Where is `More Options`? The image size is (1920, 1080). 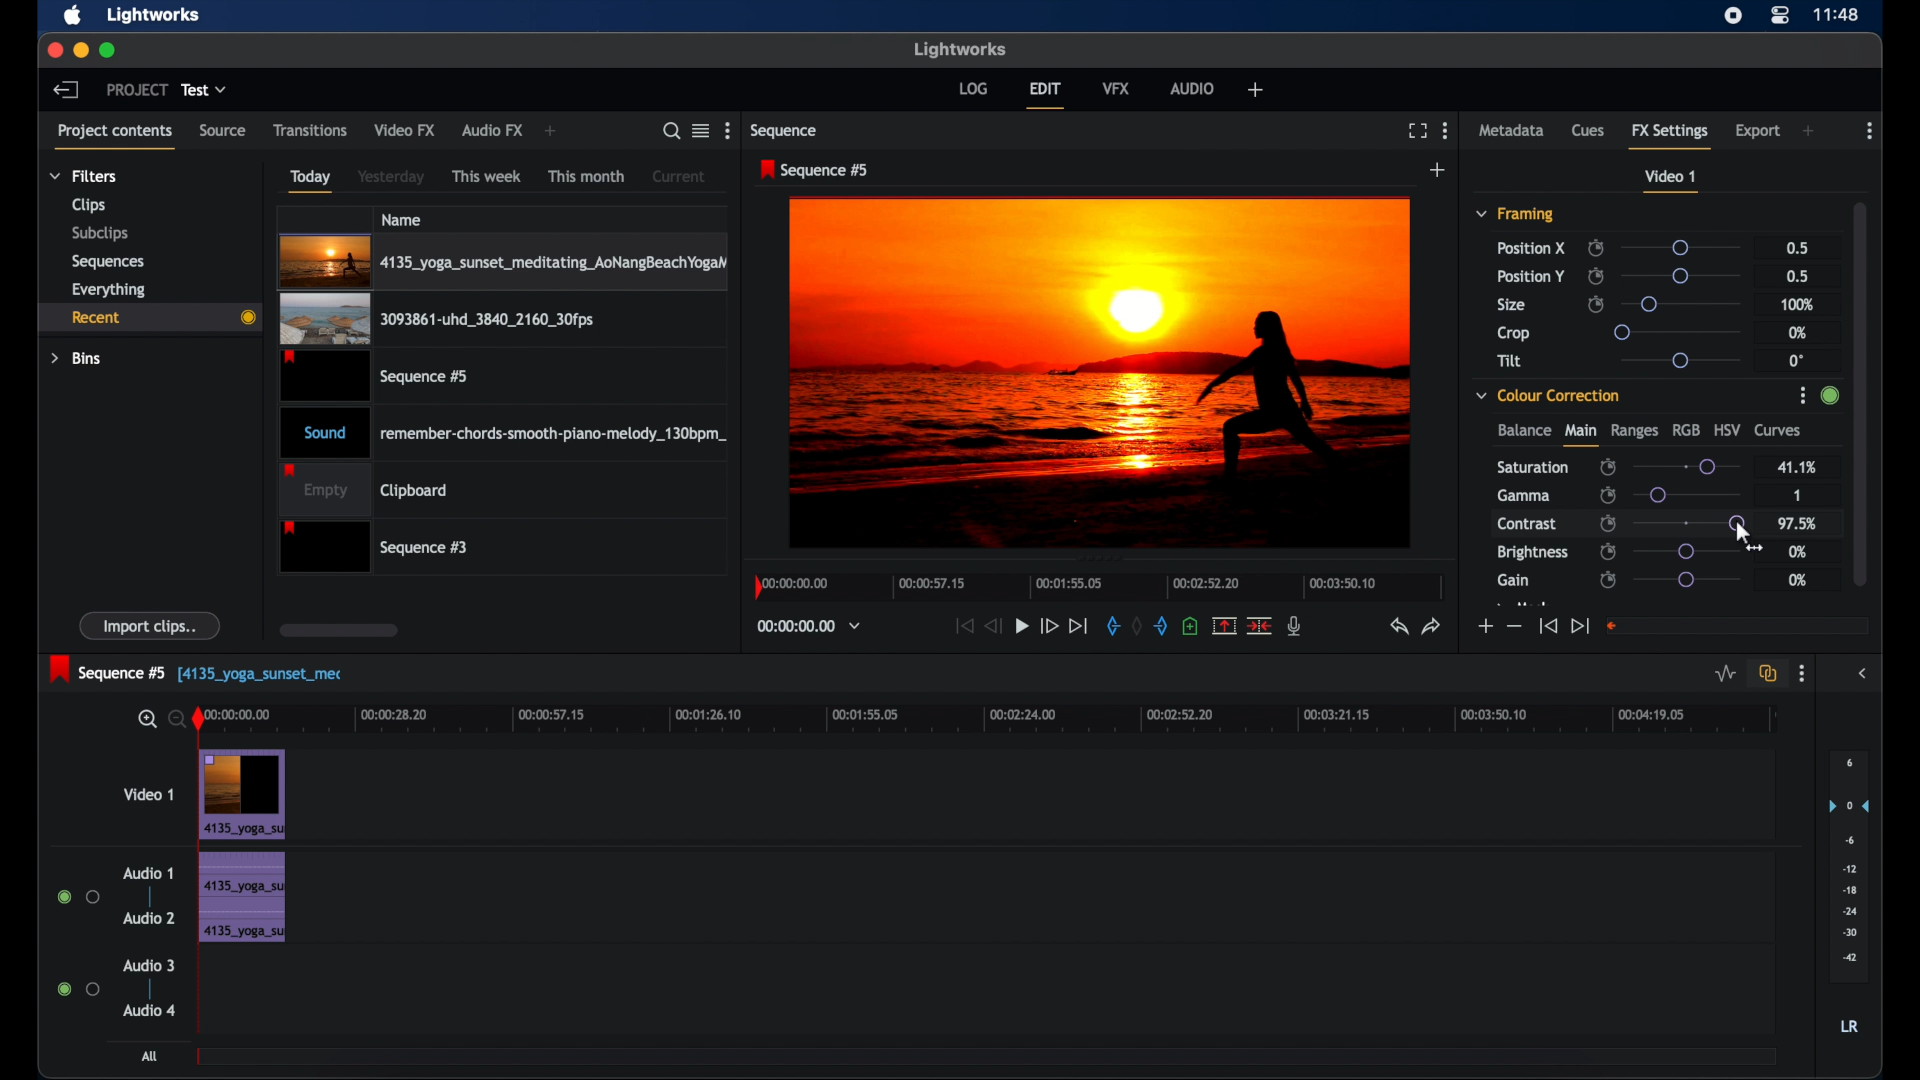
More Options is located at coordinates (1805, 397).